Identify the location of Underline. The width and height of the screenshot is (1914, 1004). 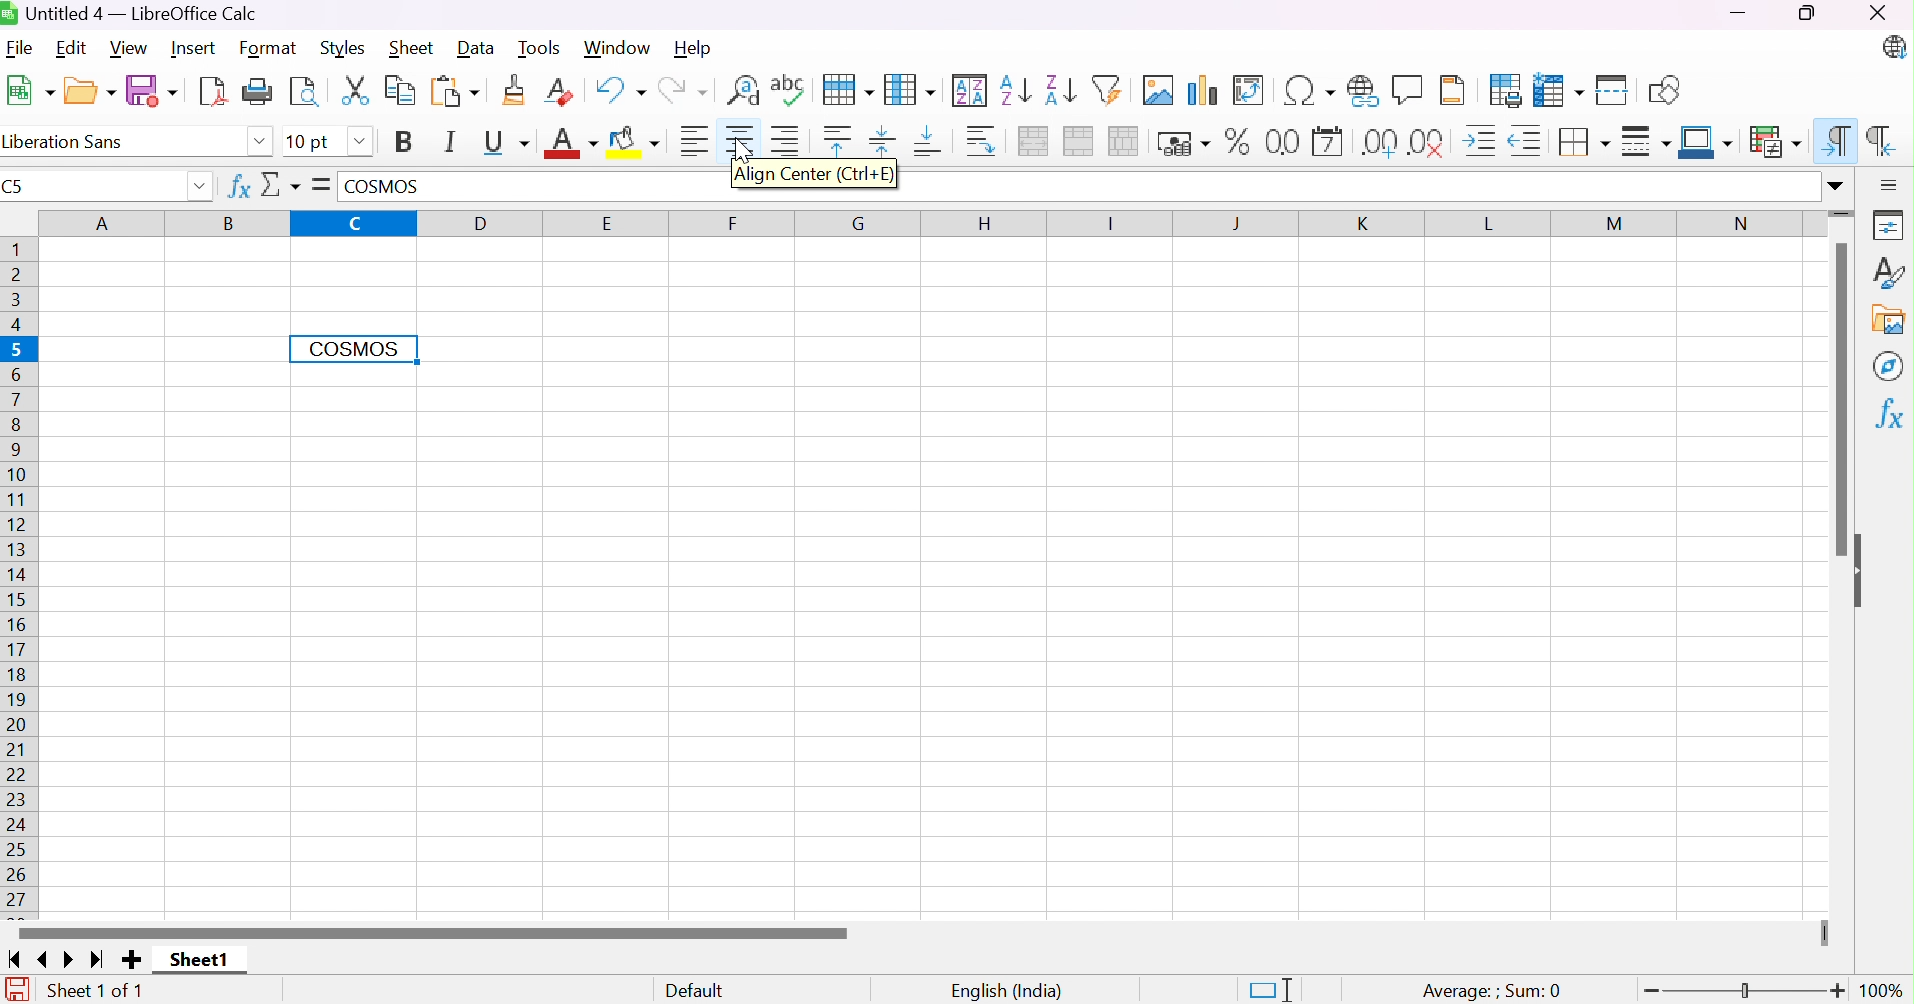
(507, 145).